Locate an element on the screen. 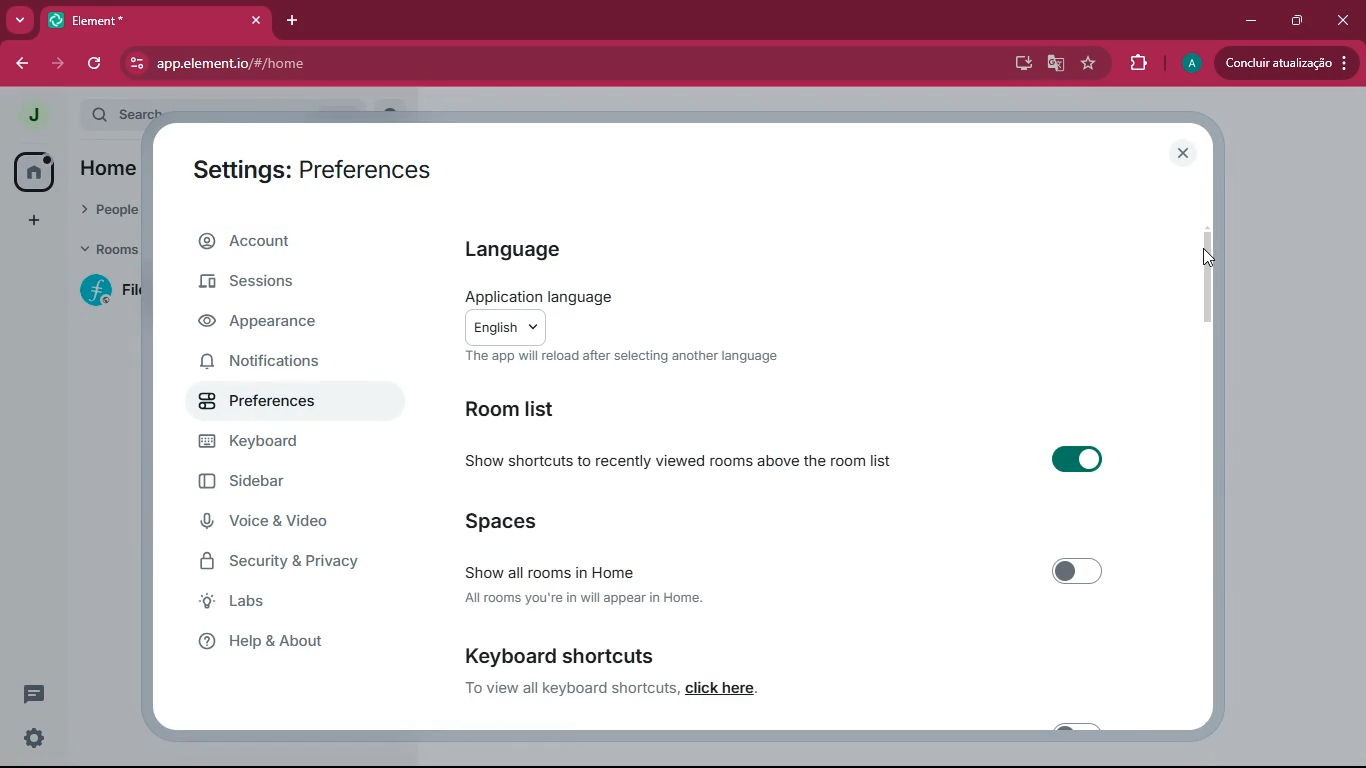  home is located at coordinates (34, 170).